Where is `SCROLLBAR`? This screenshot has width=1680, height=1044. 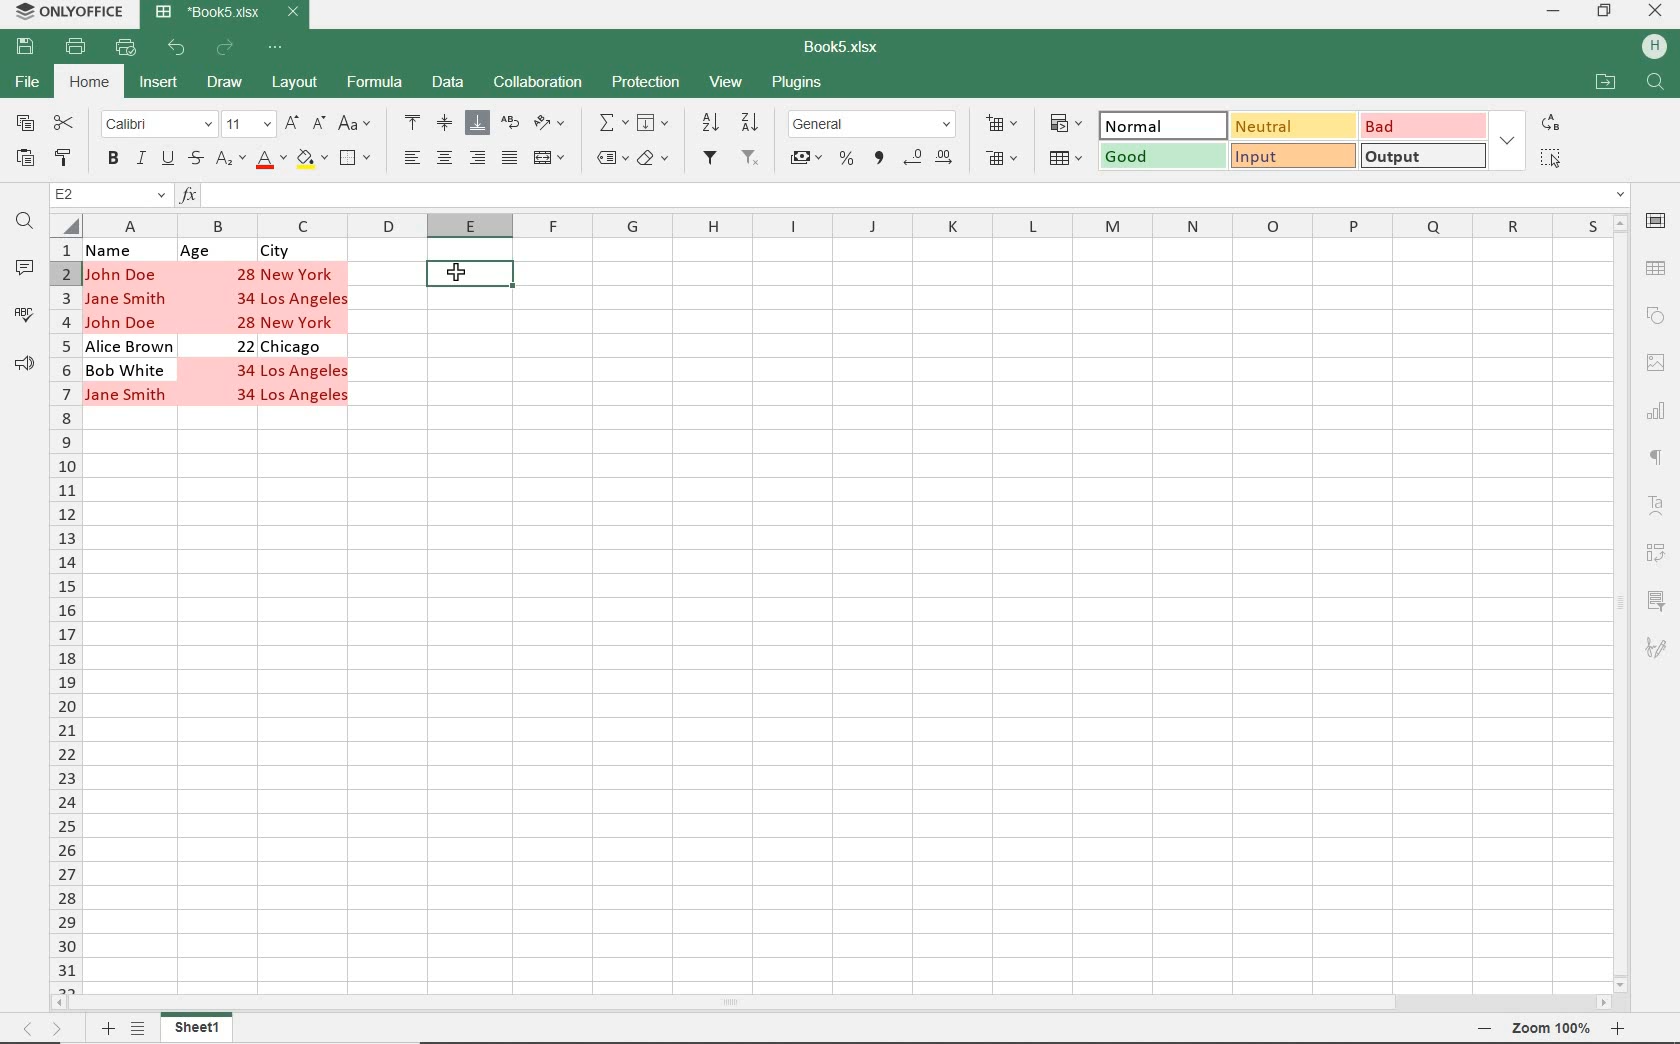
SCROLLBAR is located at coordinates (1619, 605).